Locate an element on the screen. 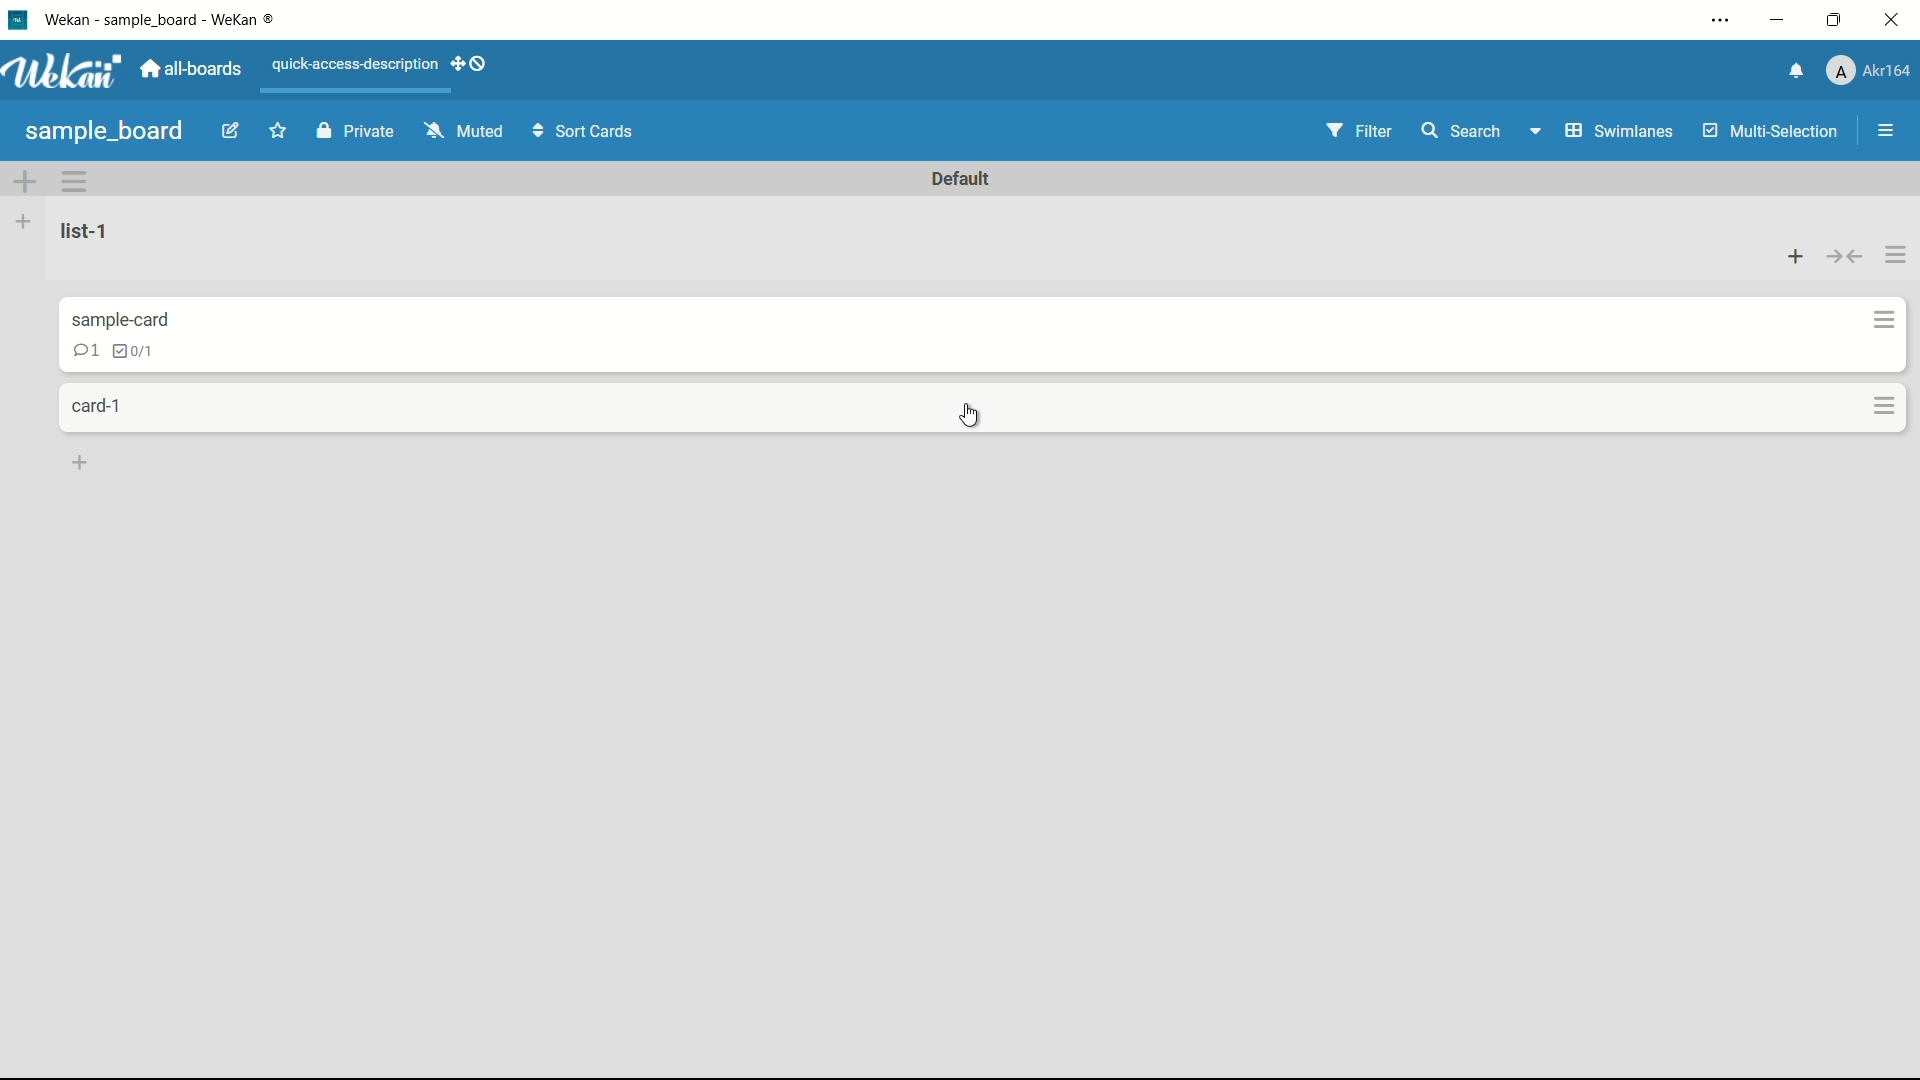 Image resolution: width=1920 pixels, height=1080 pixels. minimize is located at coordinates (1777, 21).